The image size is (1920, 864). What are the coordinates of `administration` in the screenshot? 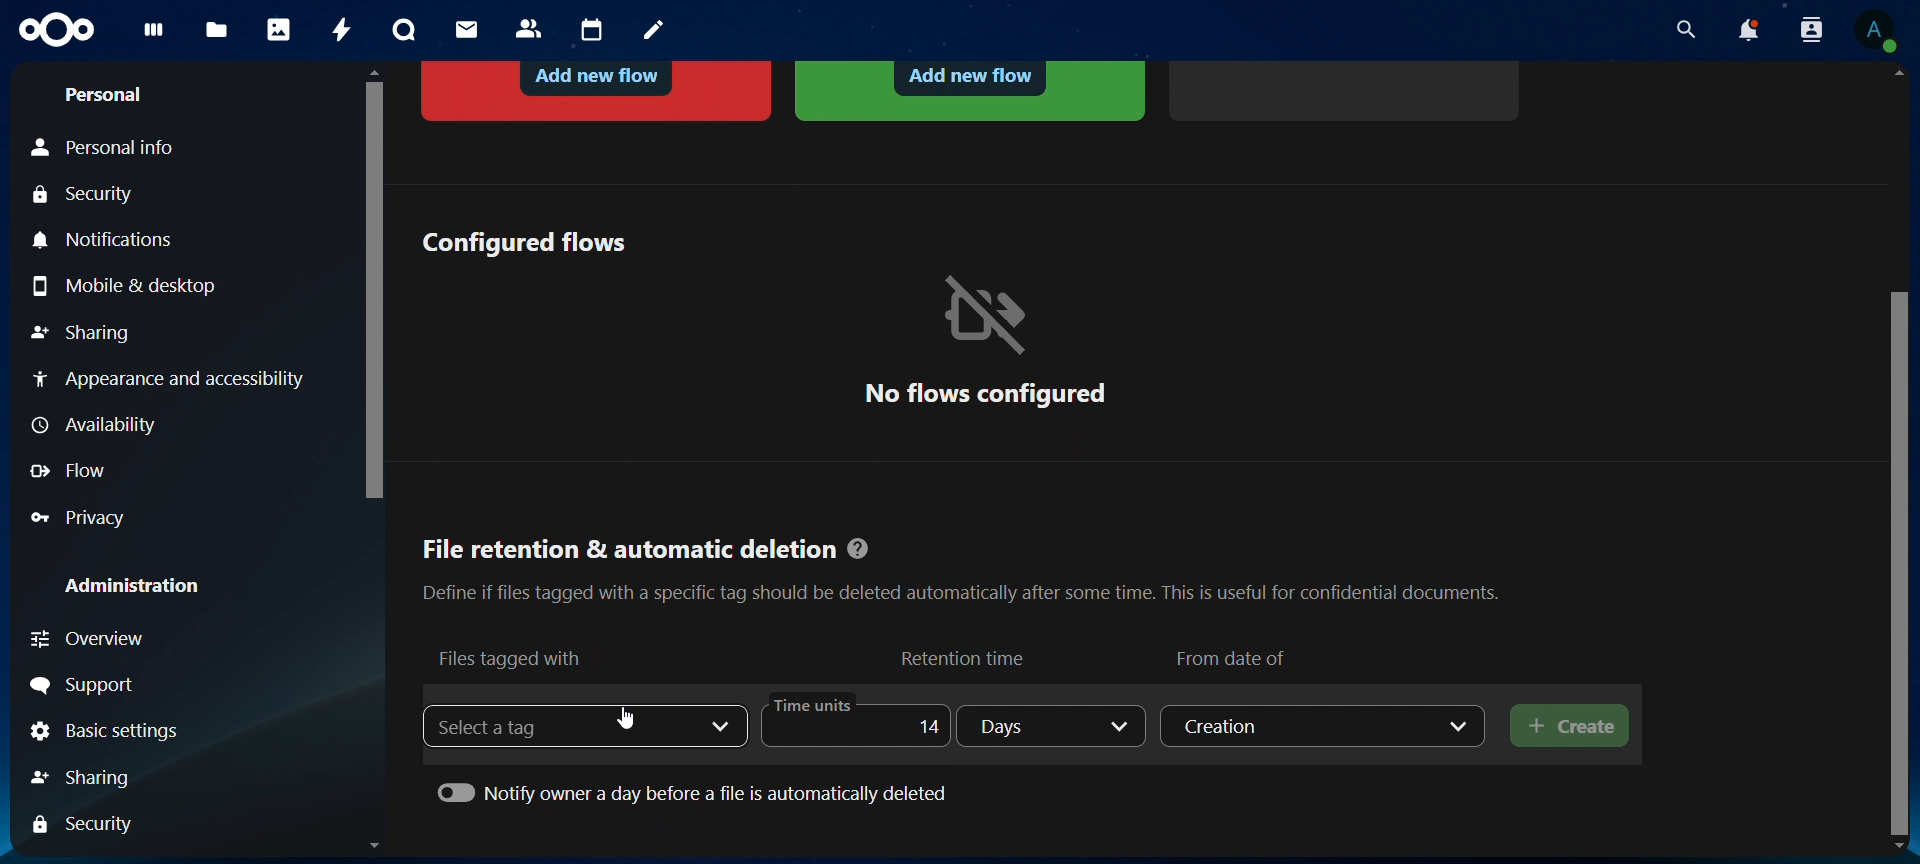 It's located at (134, 585).